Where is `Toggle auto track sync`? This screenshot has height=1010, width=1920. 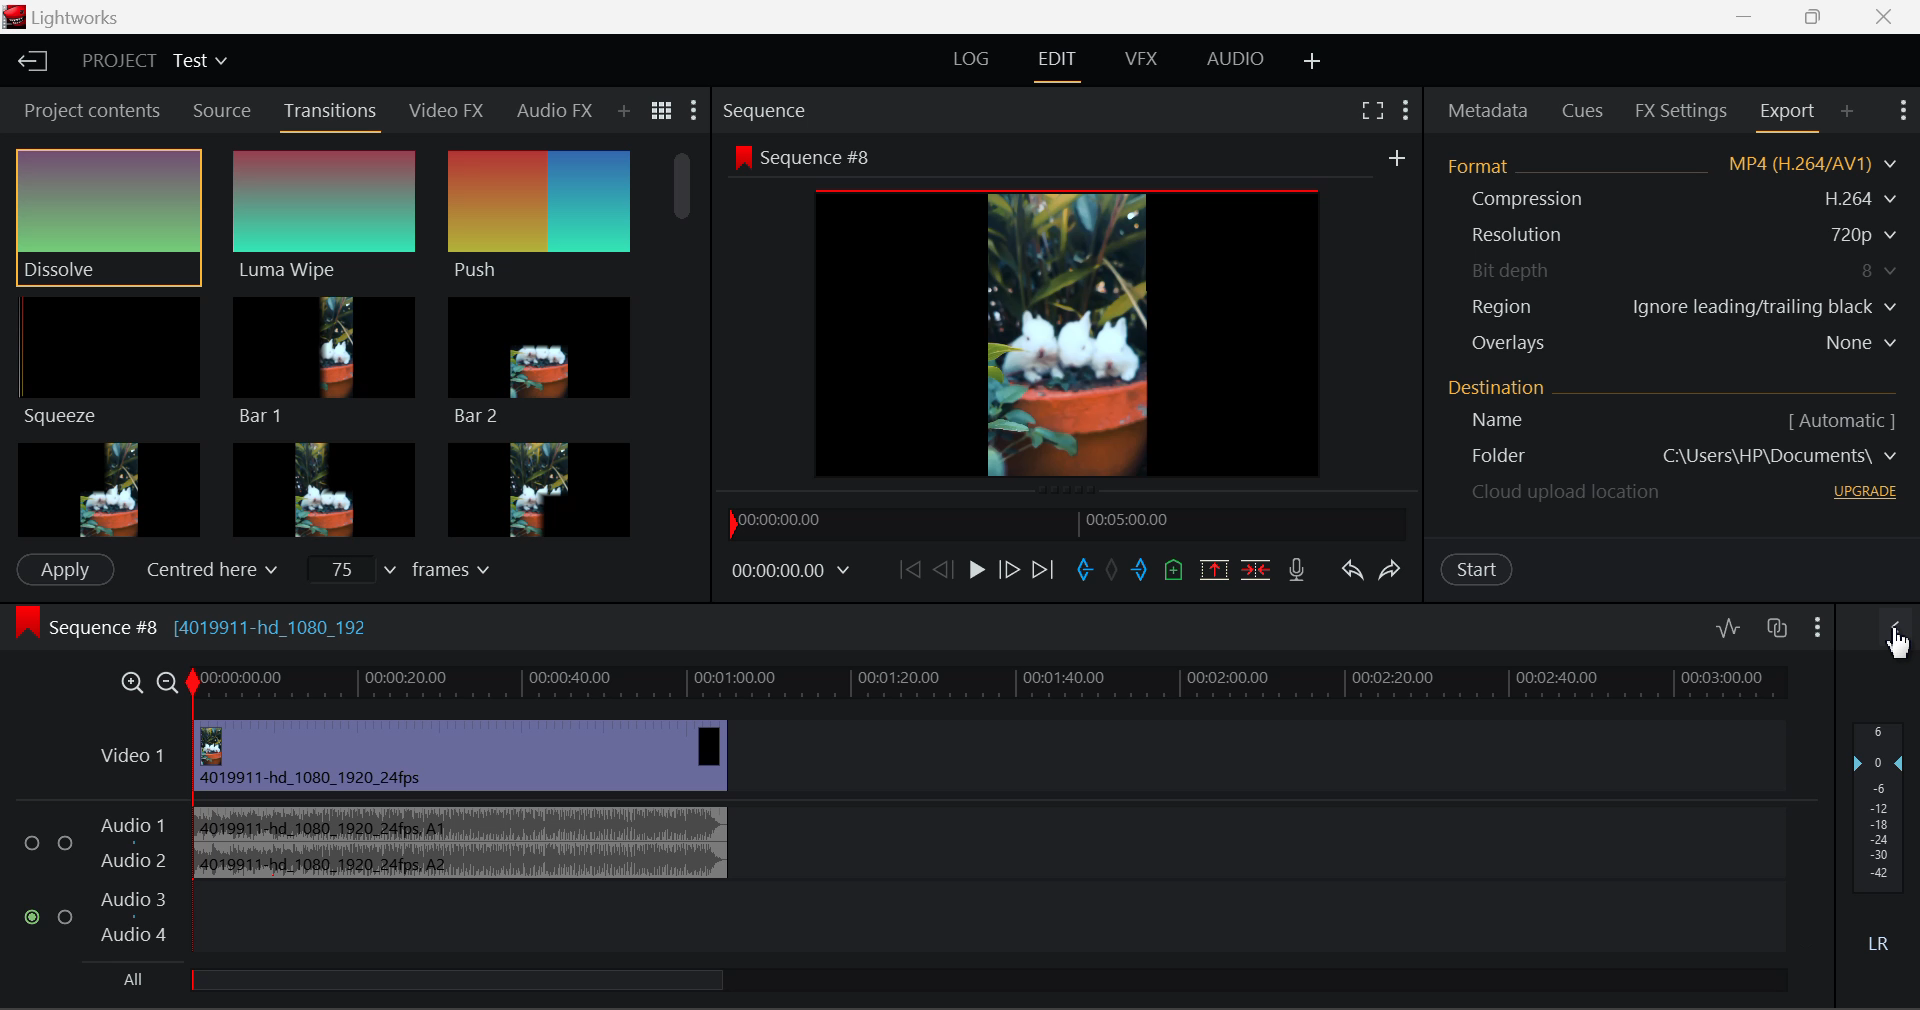 Toggle auto track sync is located at coordinates (1775, 627).